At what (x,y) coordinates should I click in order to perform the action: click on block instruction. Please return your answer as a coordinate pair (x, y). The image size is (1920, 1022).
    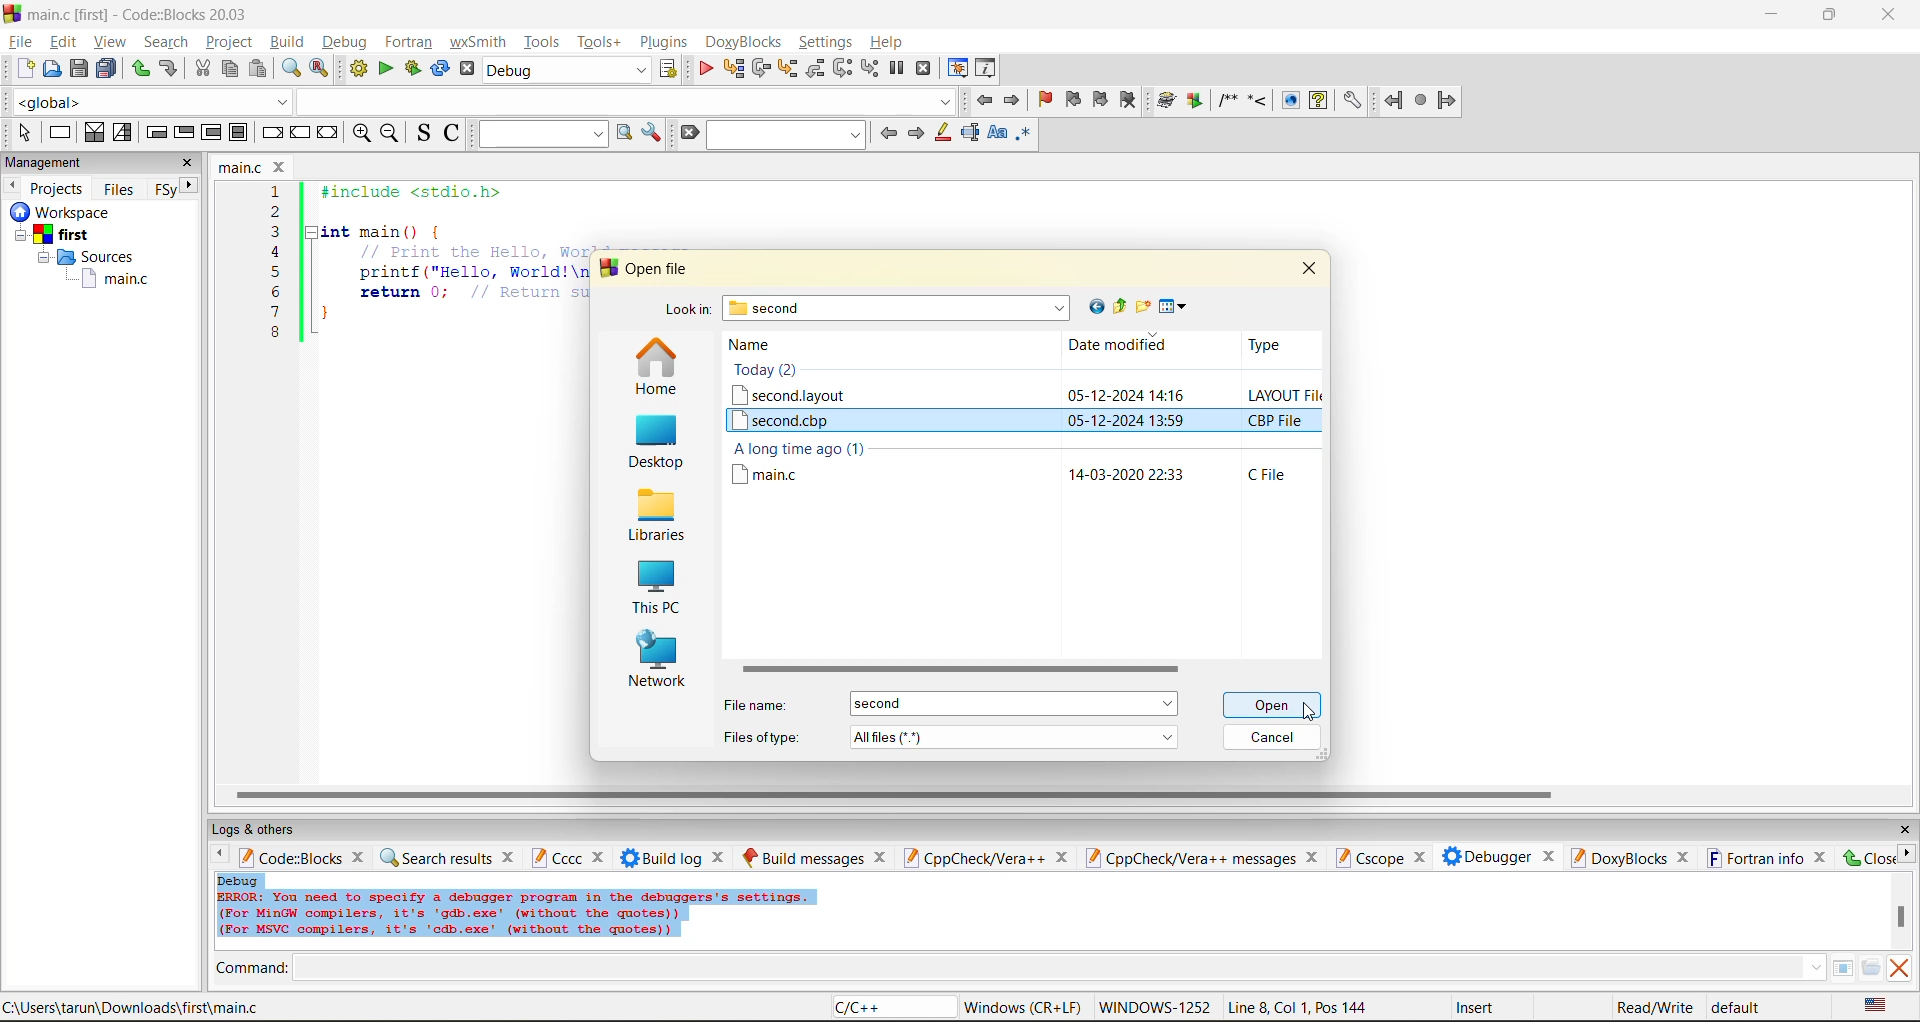
    Looking at the image, I should click on (239, 133).